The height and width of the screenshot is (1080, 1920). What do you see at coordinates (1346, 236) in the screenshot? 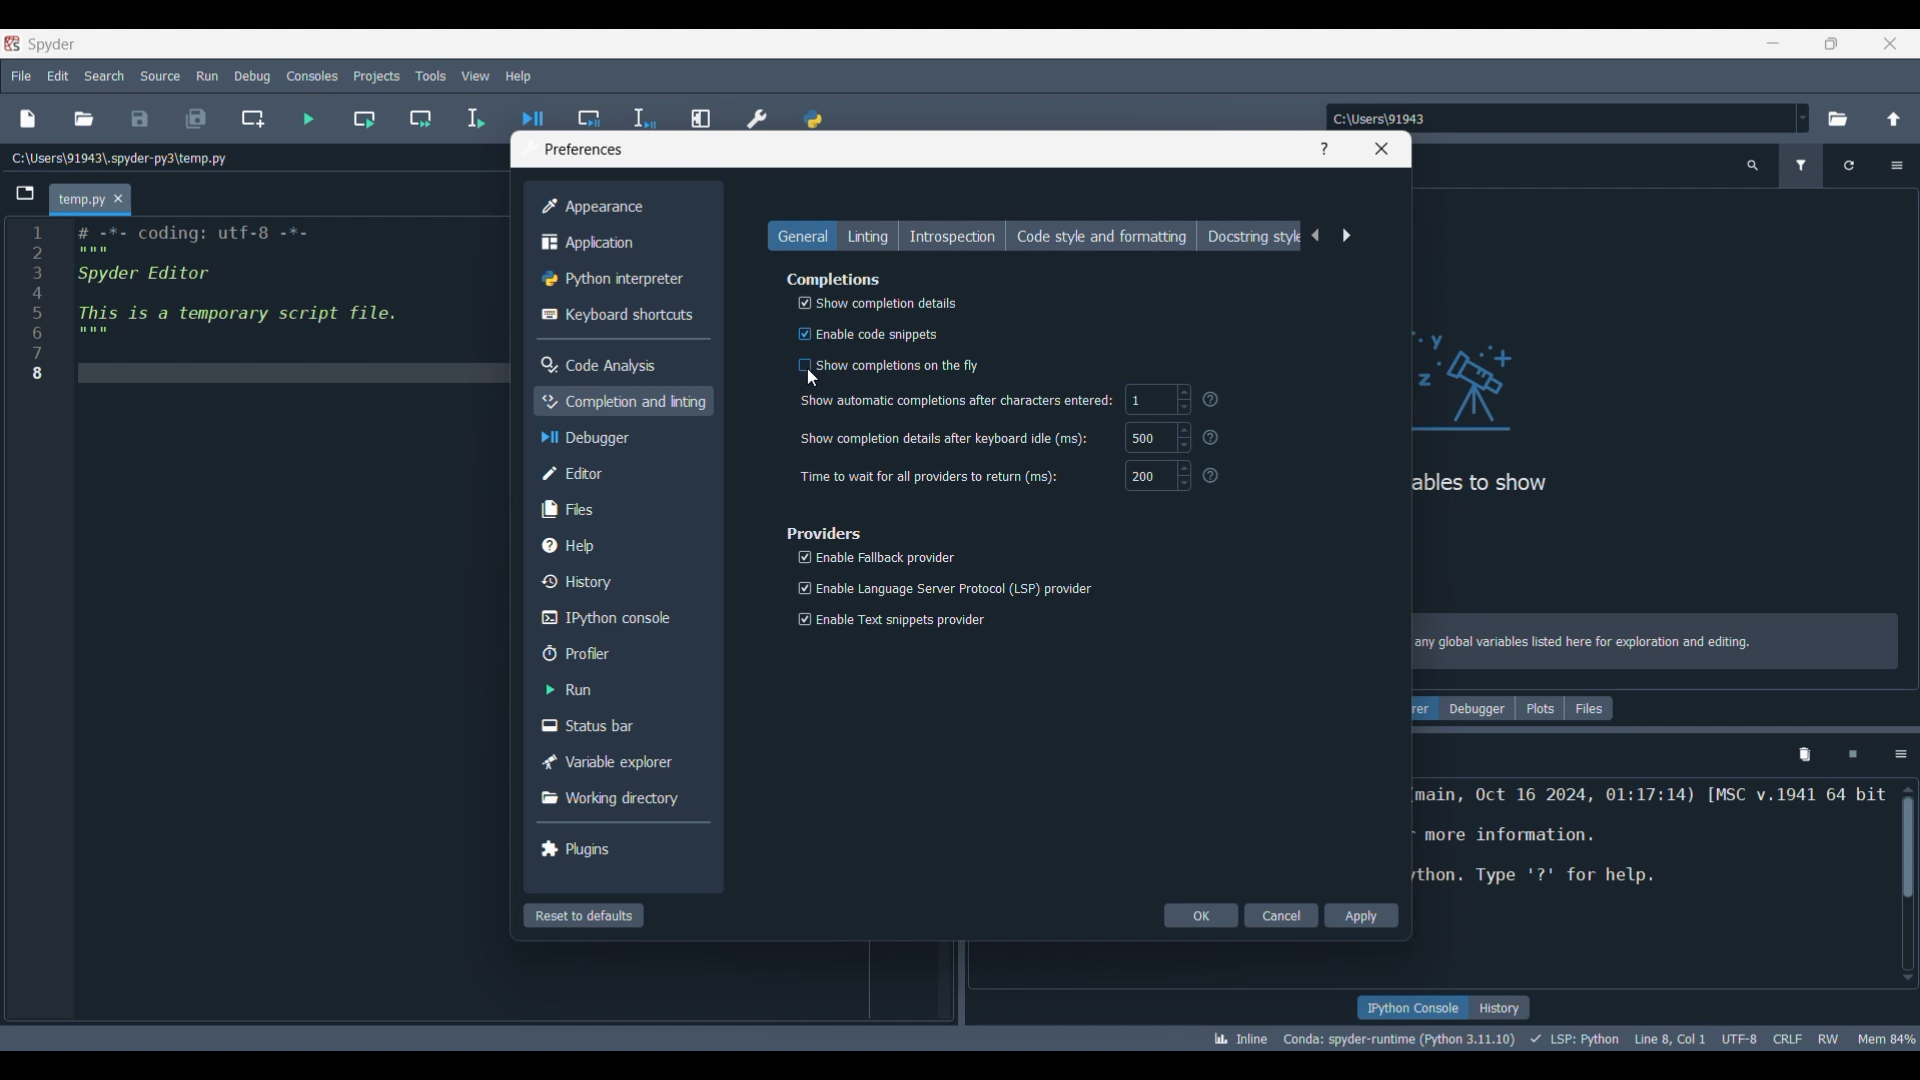
I see `Next` at bounding box center [1346, 236].